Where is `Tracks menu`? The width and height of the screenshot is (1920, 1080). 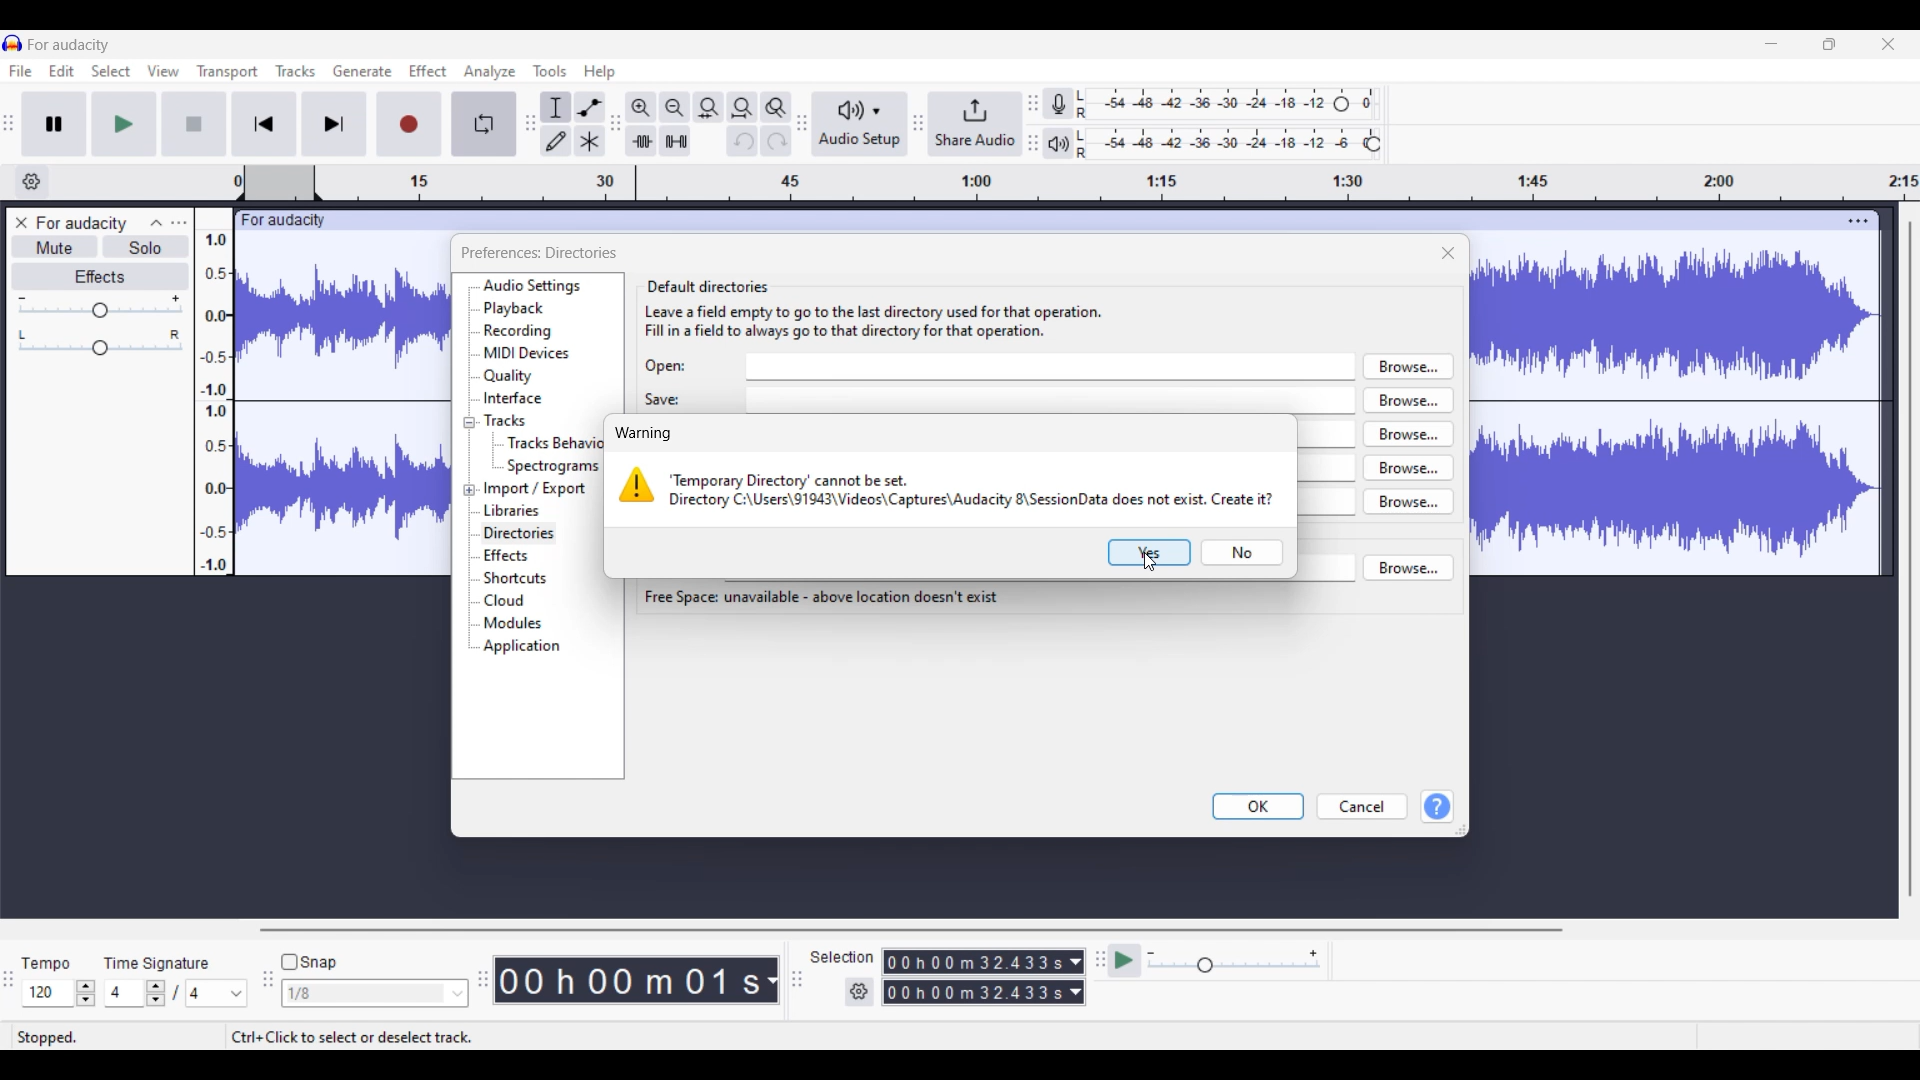
Tracks menu is located at coordinates (296, 71).